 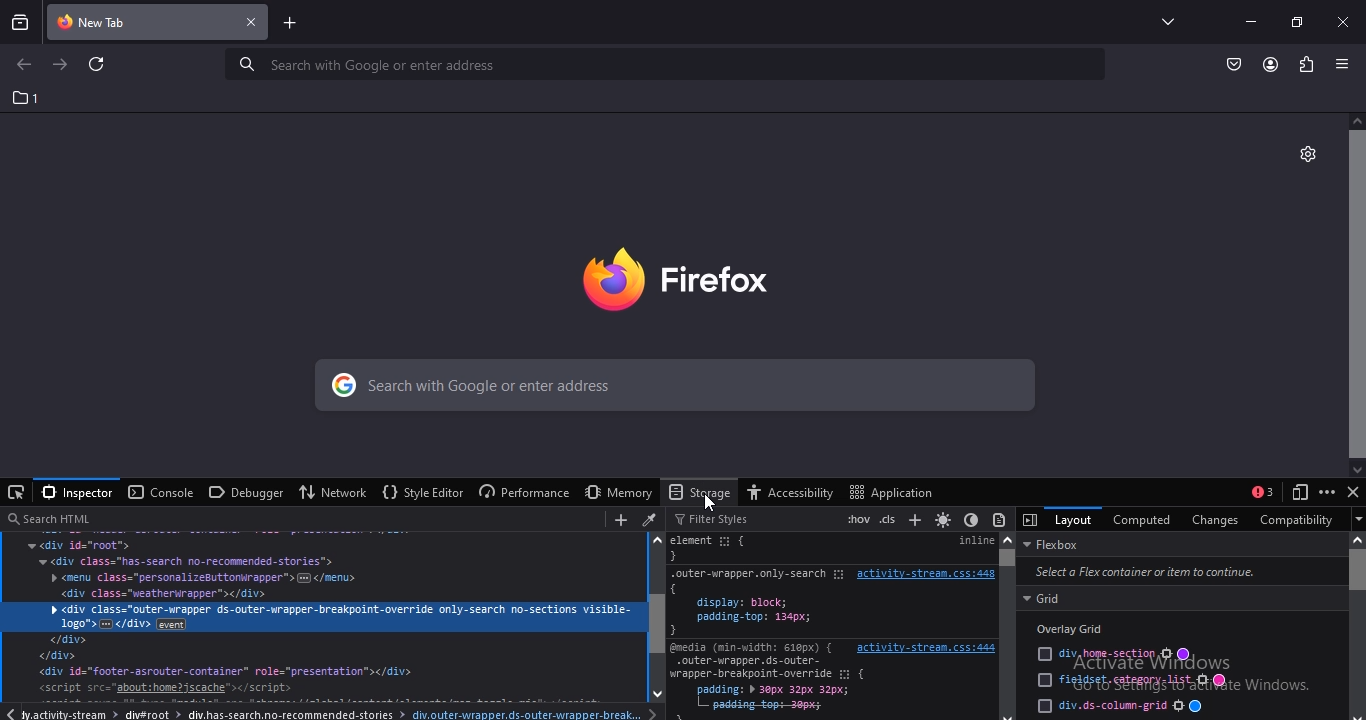 What do you see at coordinates (1296, 493) in the screenshot?
I see `responsive design mode` at bounding box center [1296, 493].